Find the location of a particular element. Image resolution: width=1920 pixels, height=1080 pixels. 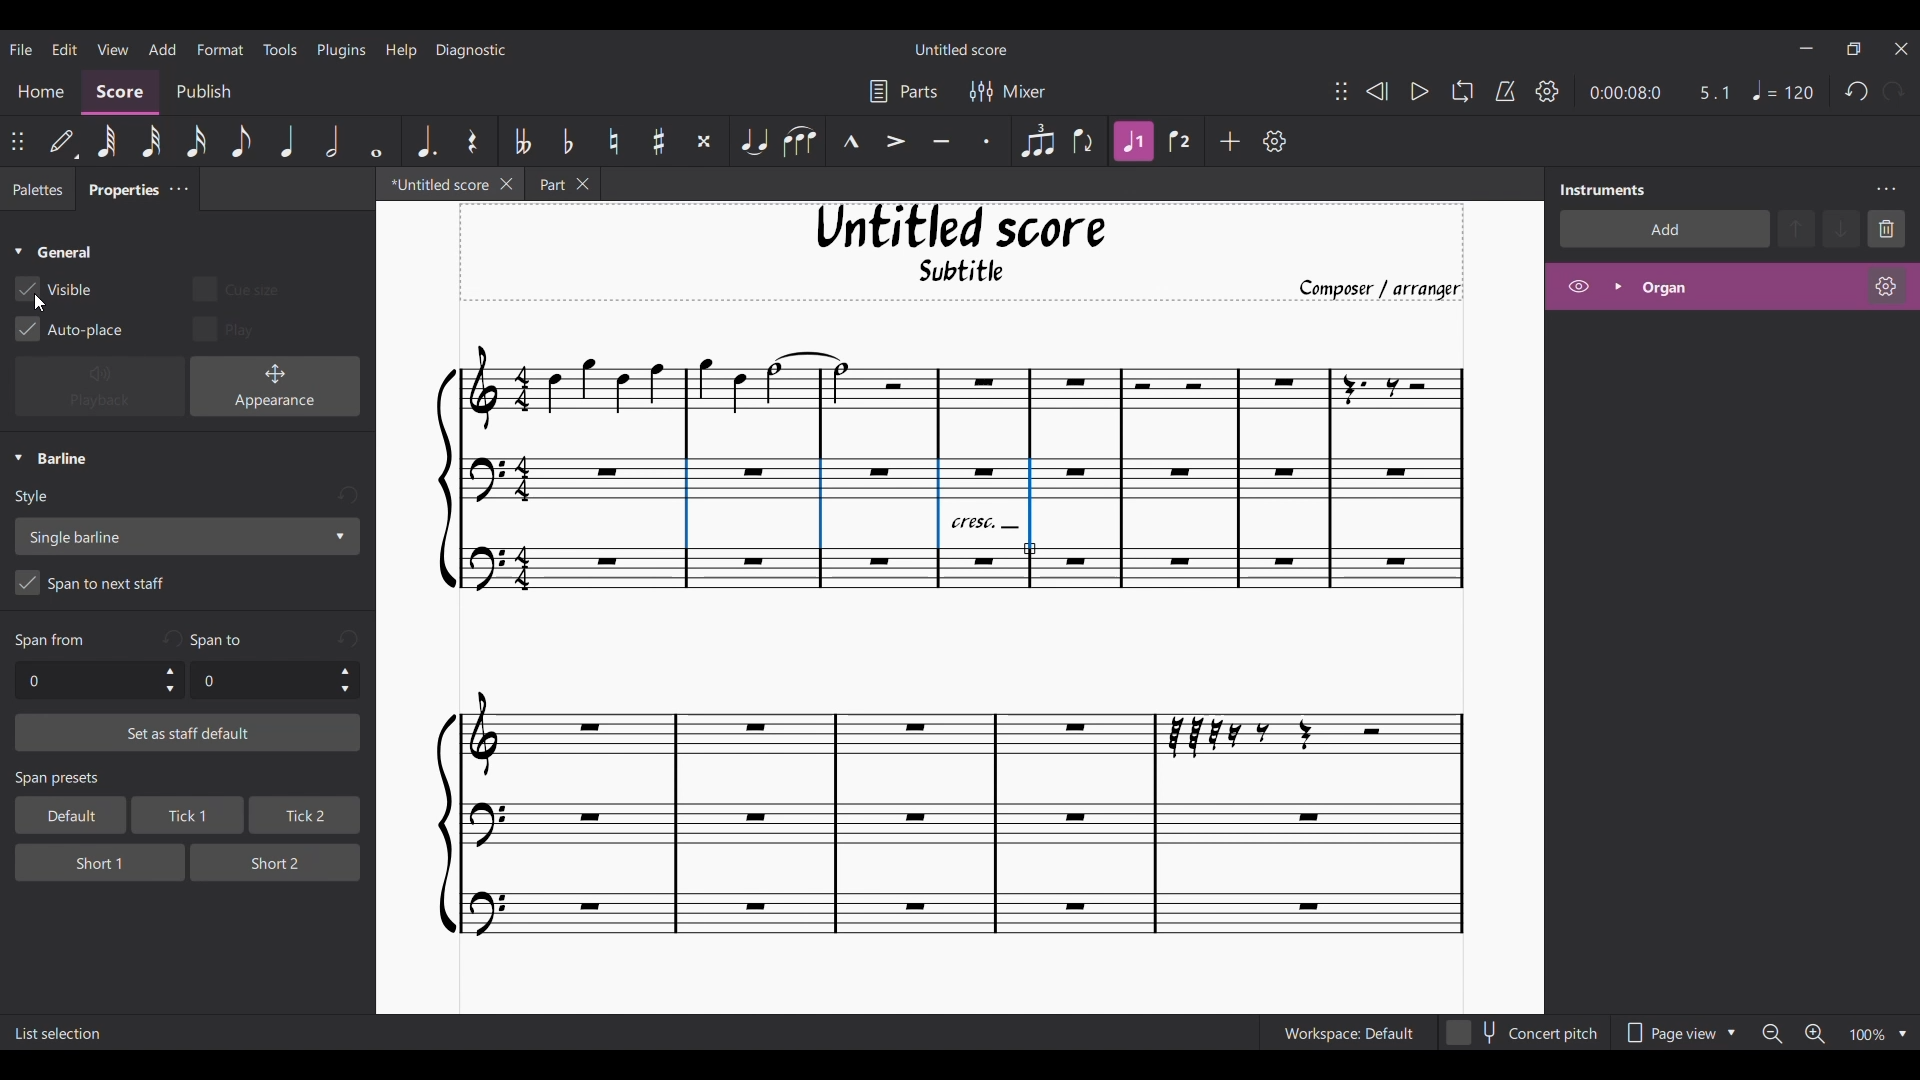

Current tab highlighted is located at coordinates (433, 187).